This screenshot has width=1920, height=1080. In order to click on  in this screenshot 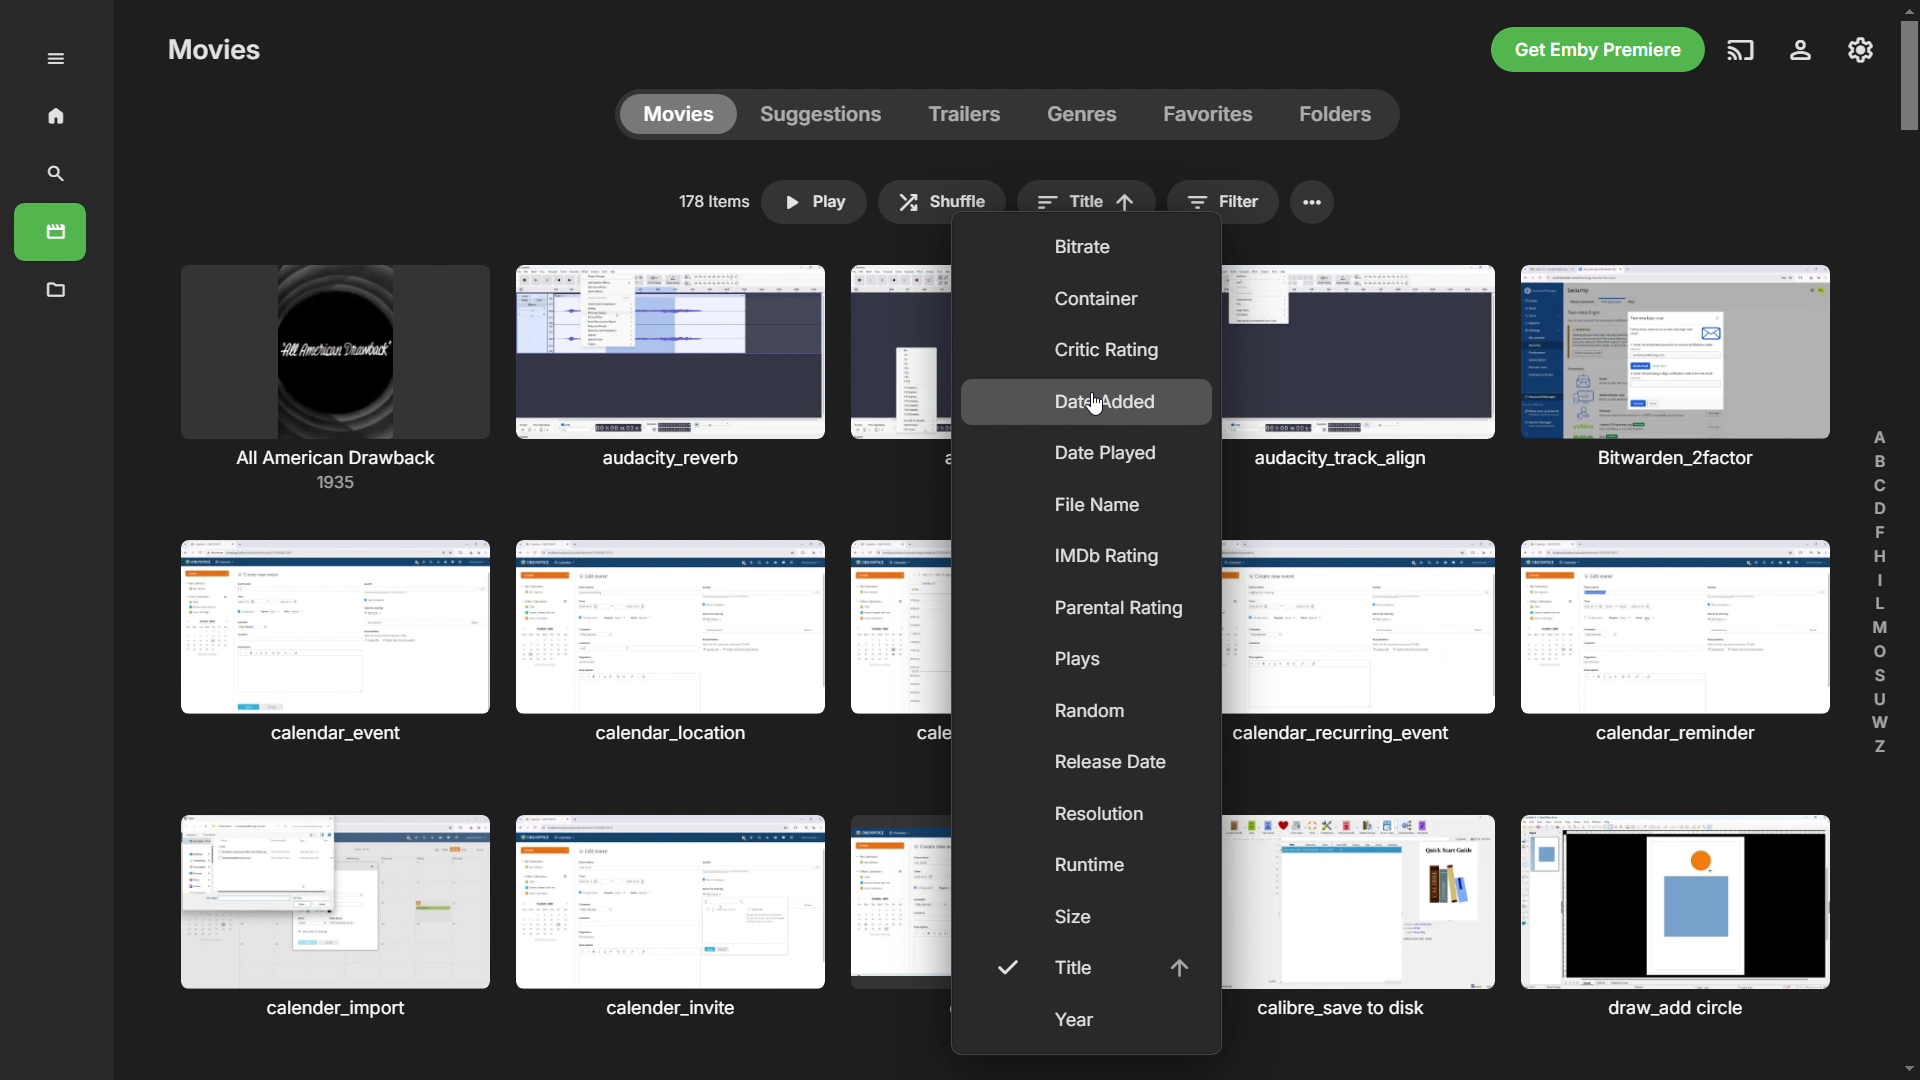, I will do `click(1680, 368)`.